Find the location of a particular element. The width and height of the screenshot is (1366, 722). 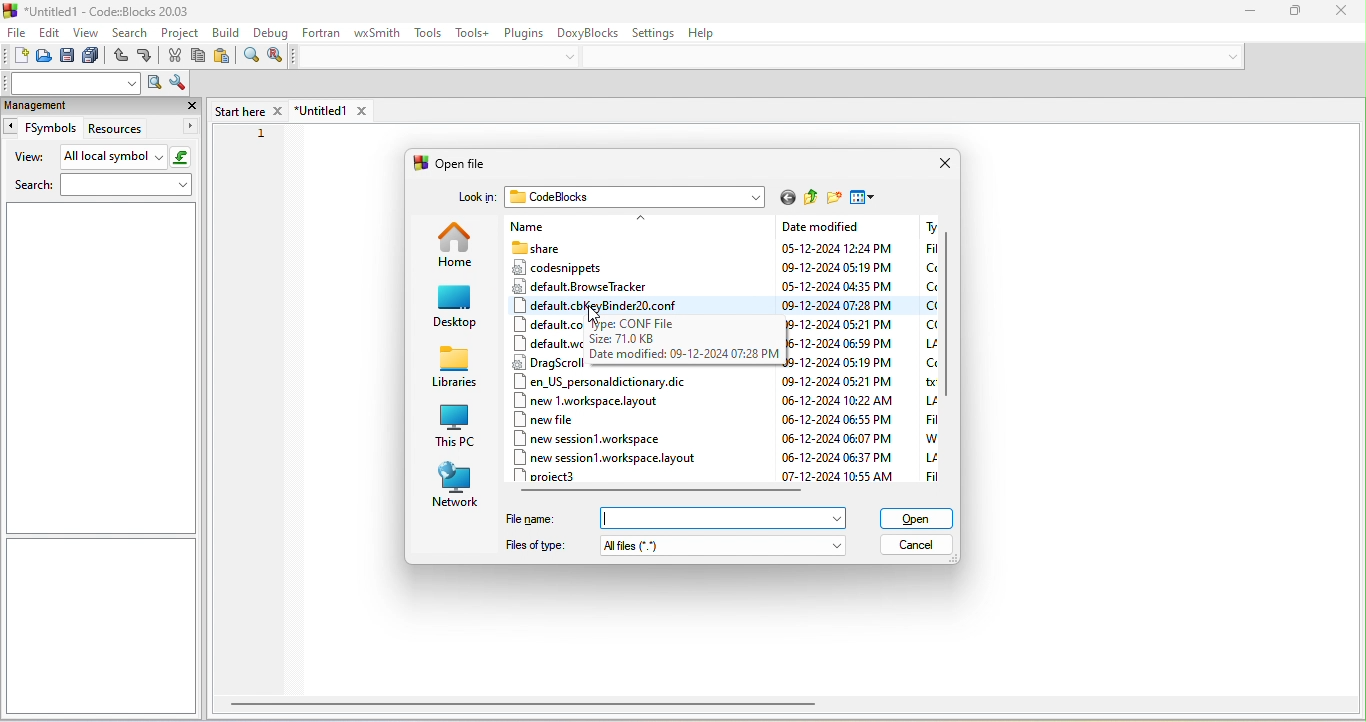

minimize is located at coordinates (1243, 13).